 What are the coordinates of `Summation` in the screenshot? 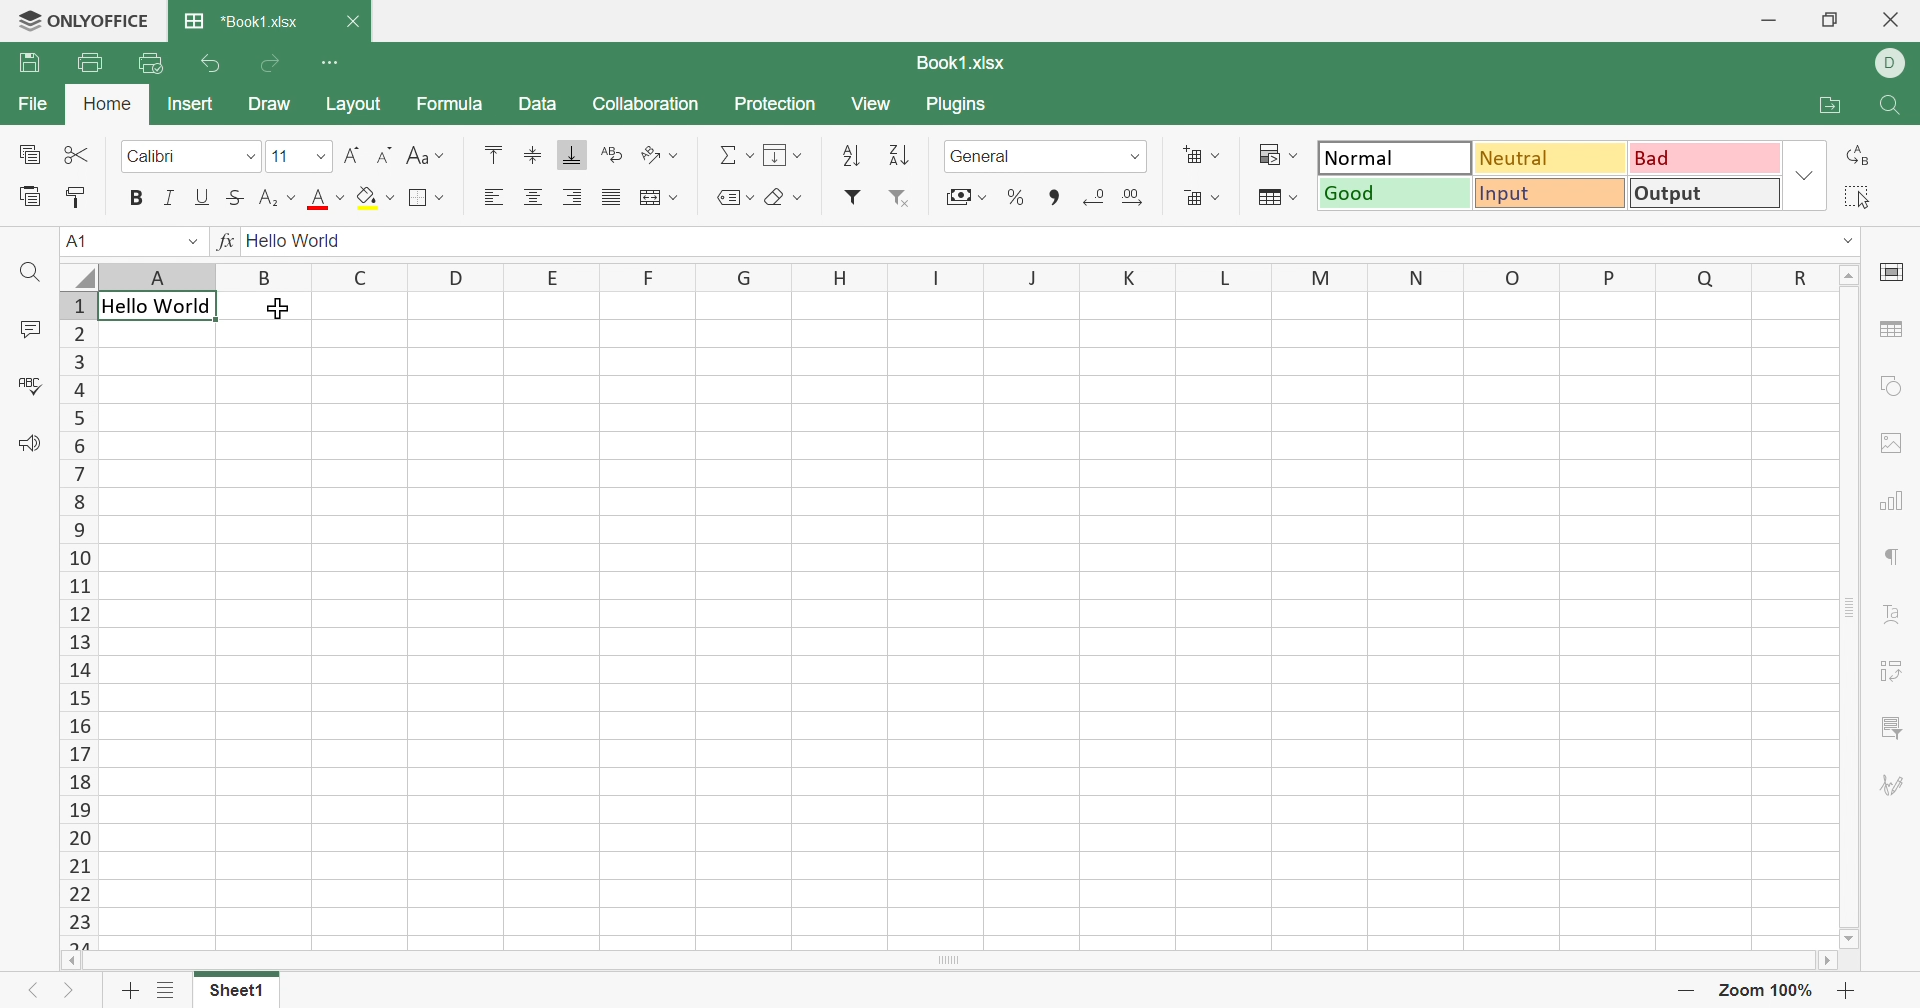 It's located at (736, 156).